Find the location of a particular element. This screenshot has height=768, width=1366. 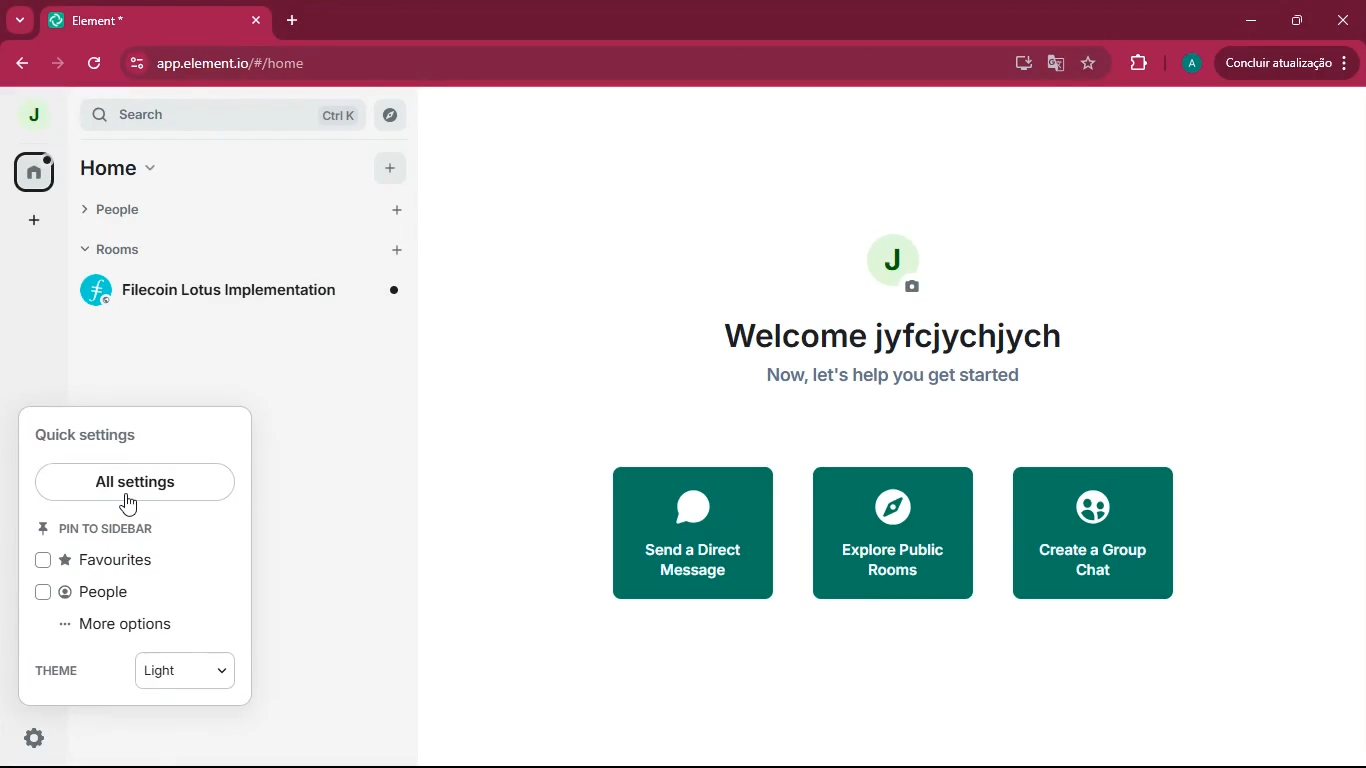

Add is located at coordinates (398, 212).